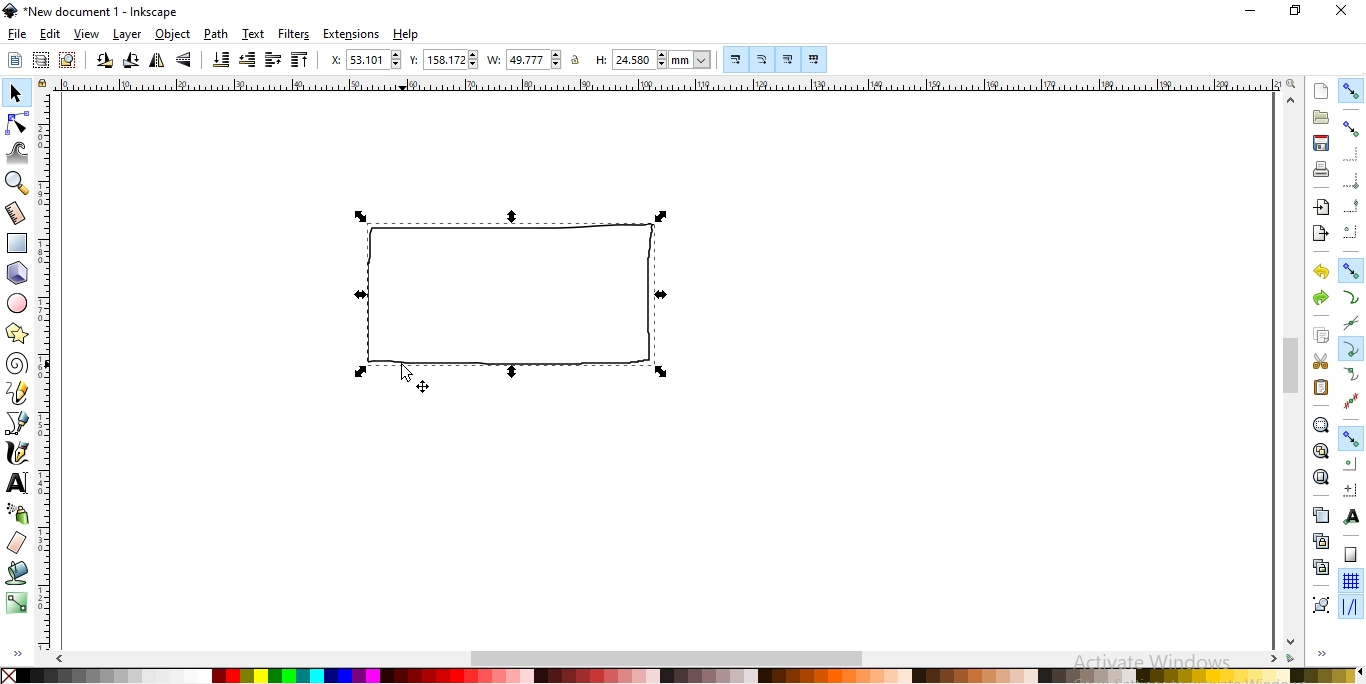  Describe the element at coordinates (685, 675) in the screenshot. I see ` color` at that location.